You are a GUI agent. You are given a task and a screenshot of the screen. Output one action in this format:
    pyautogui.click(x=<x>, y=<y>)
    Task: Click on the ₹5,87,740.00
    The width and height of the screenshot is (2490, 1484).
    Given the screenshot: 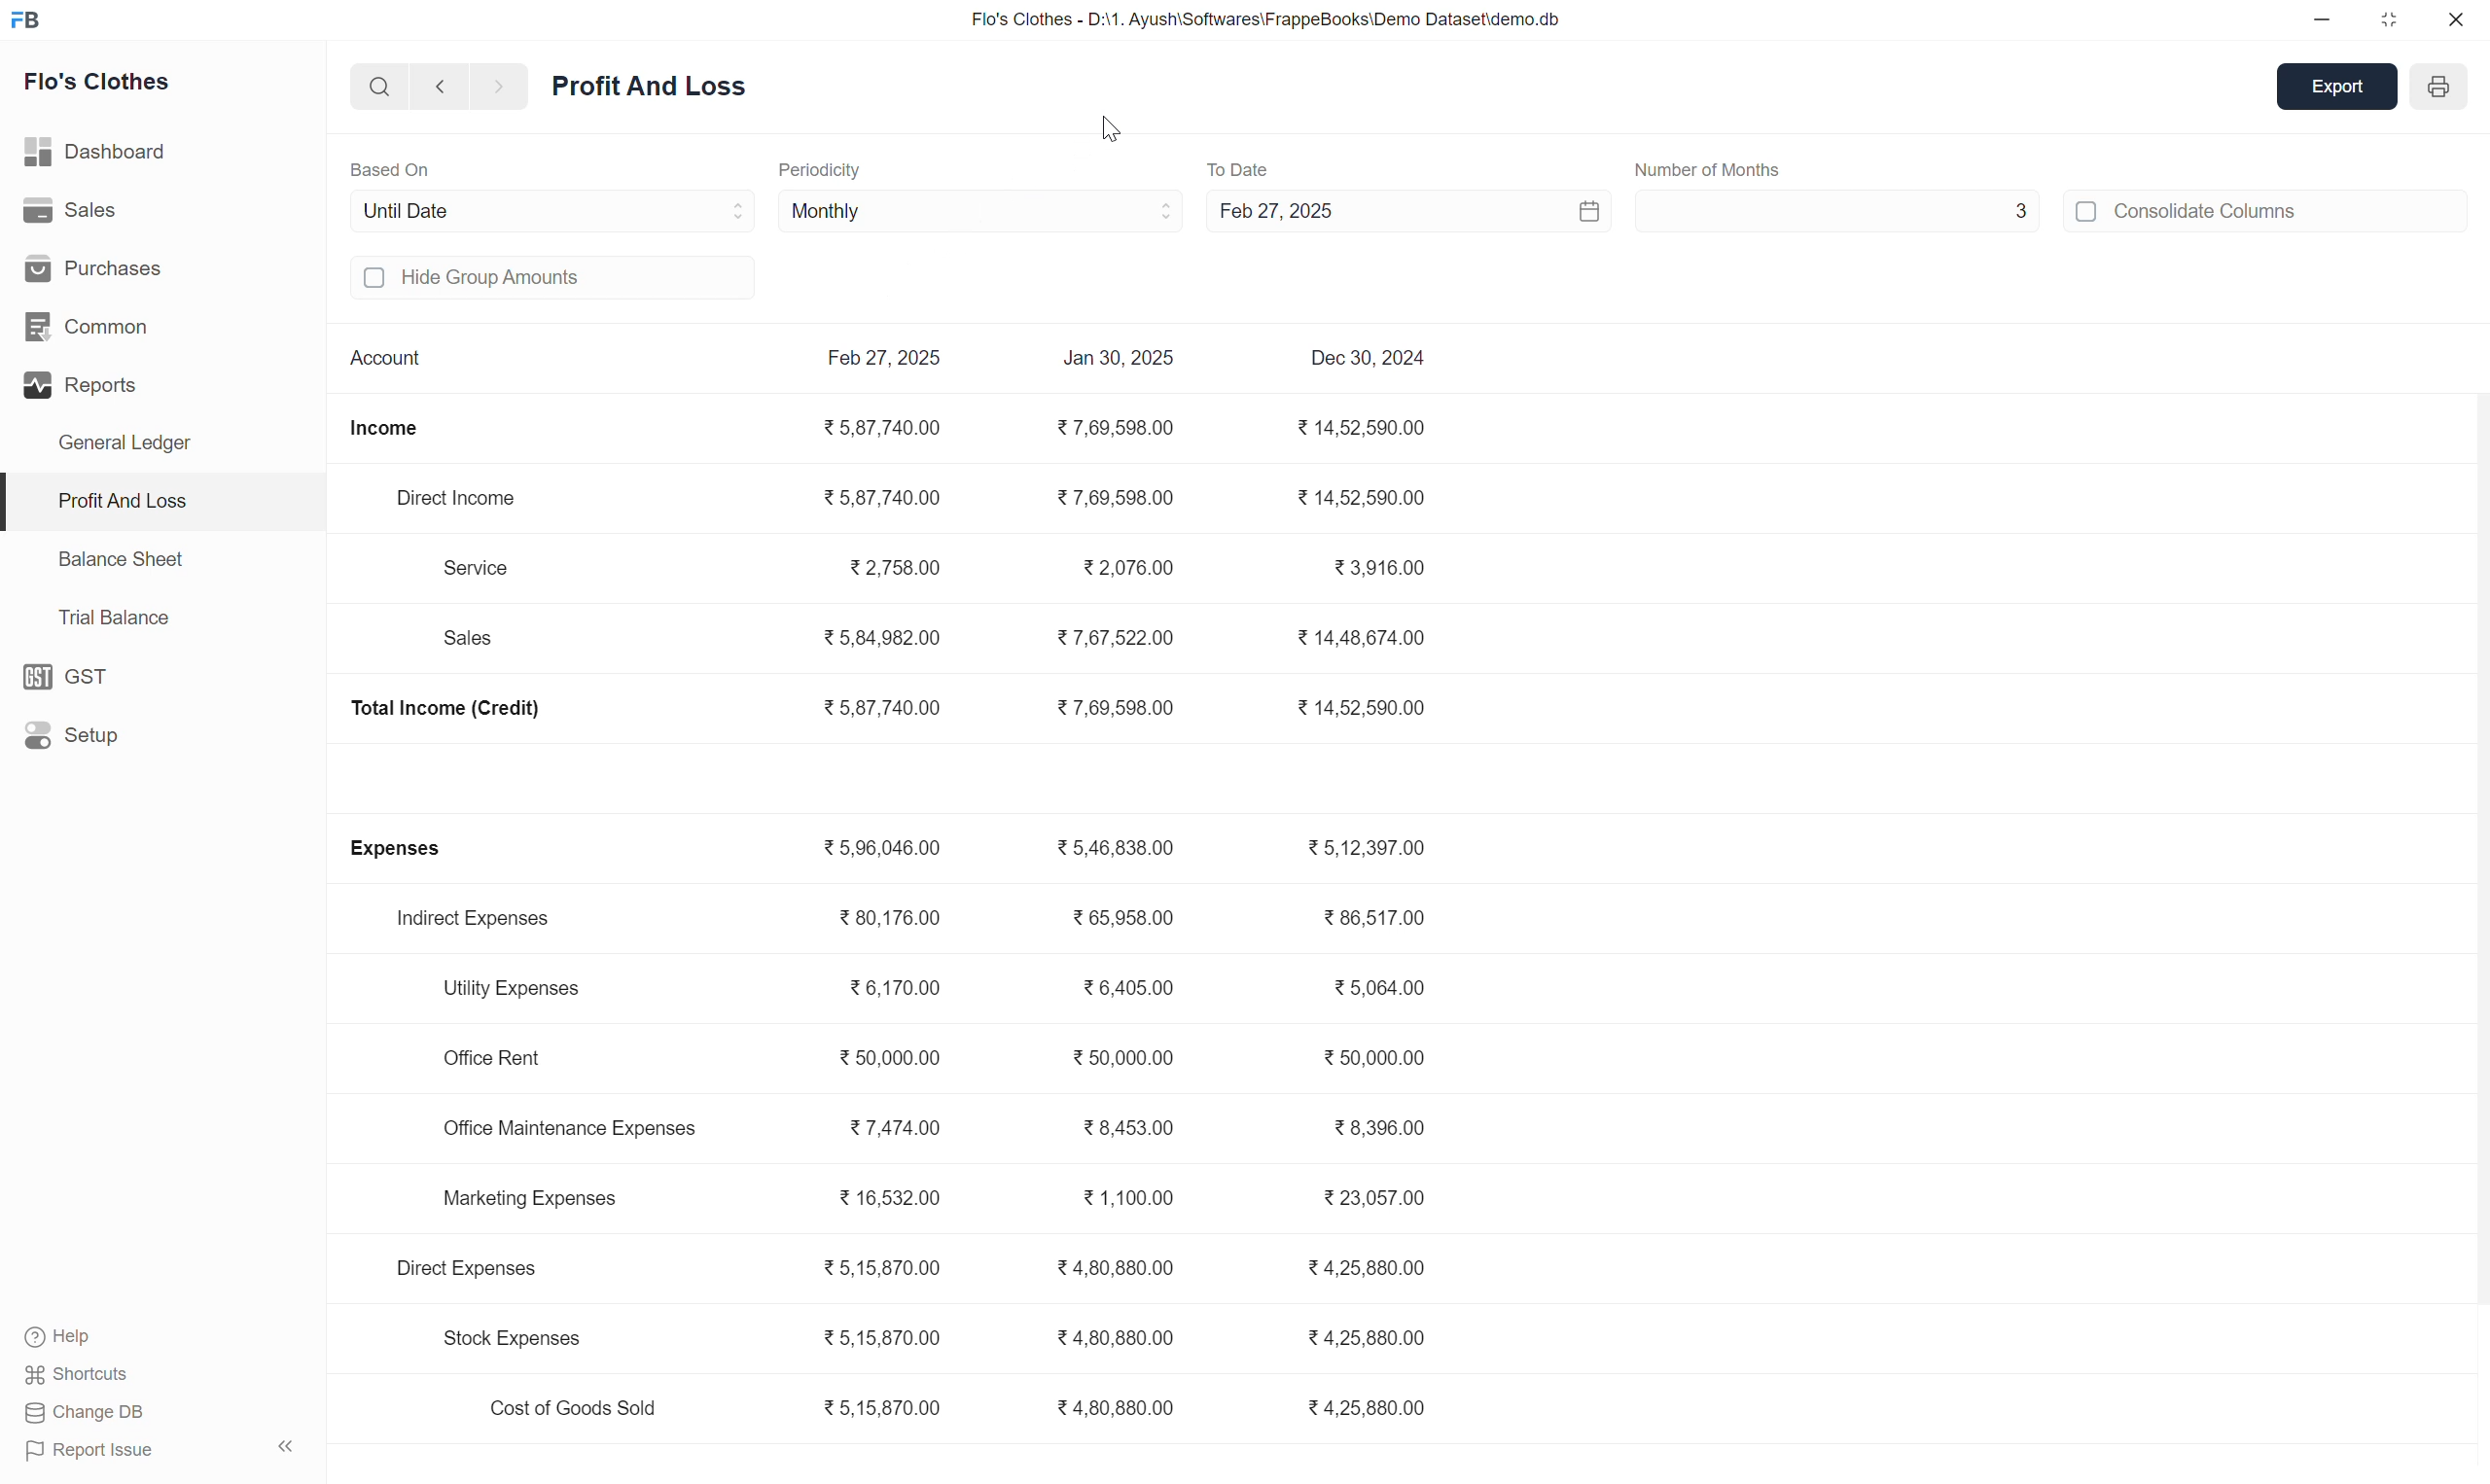 What is the action you would take?
    pyautogui.click(x=875, y=496)
    